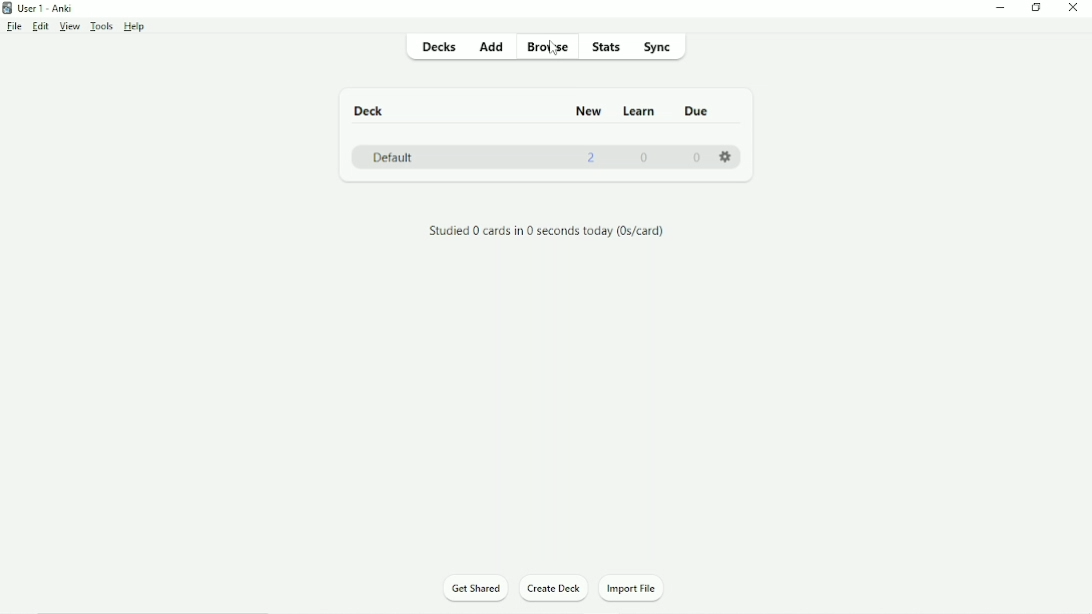  Describe the element at coordinates (701, 112) in the screenshot. I see `Due` at that location.